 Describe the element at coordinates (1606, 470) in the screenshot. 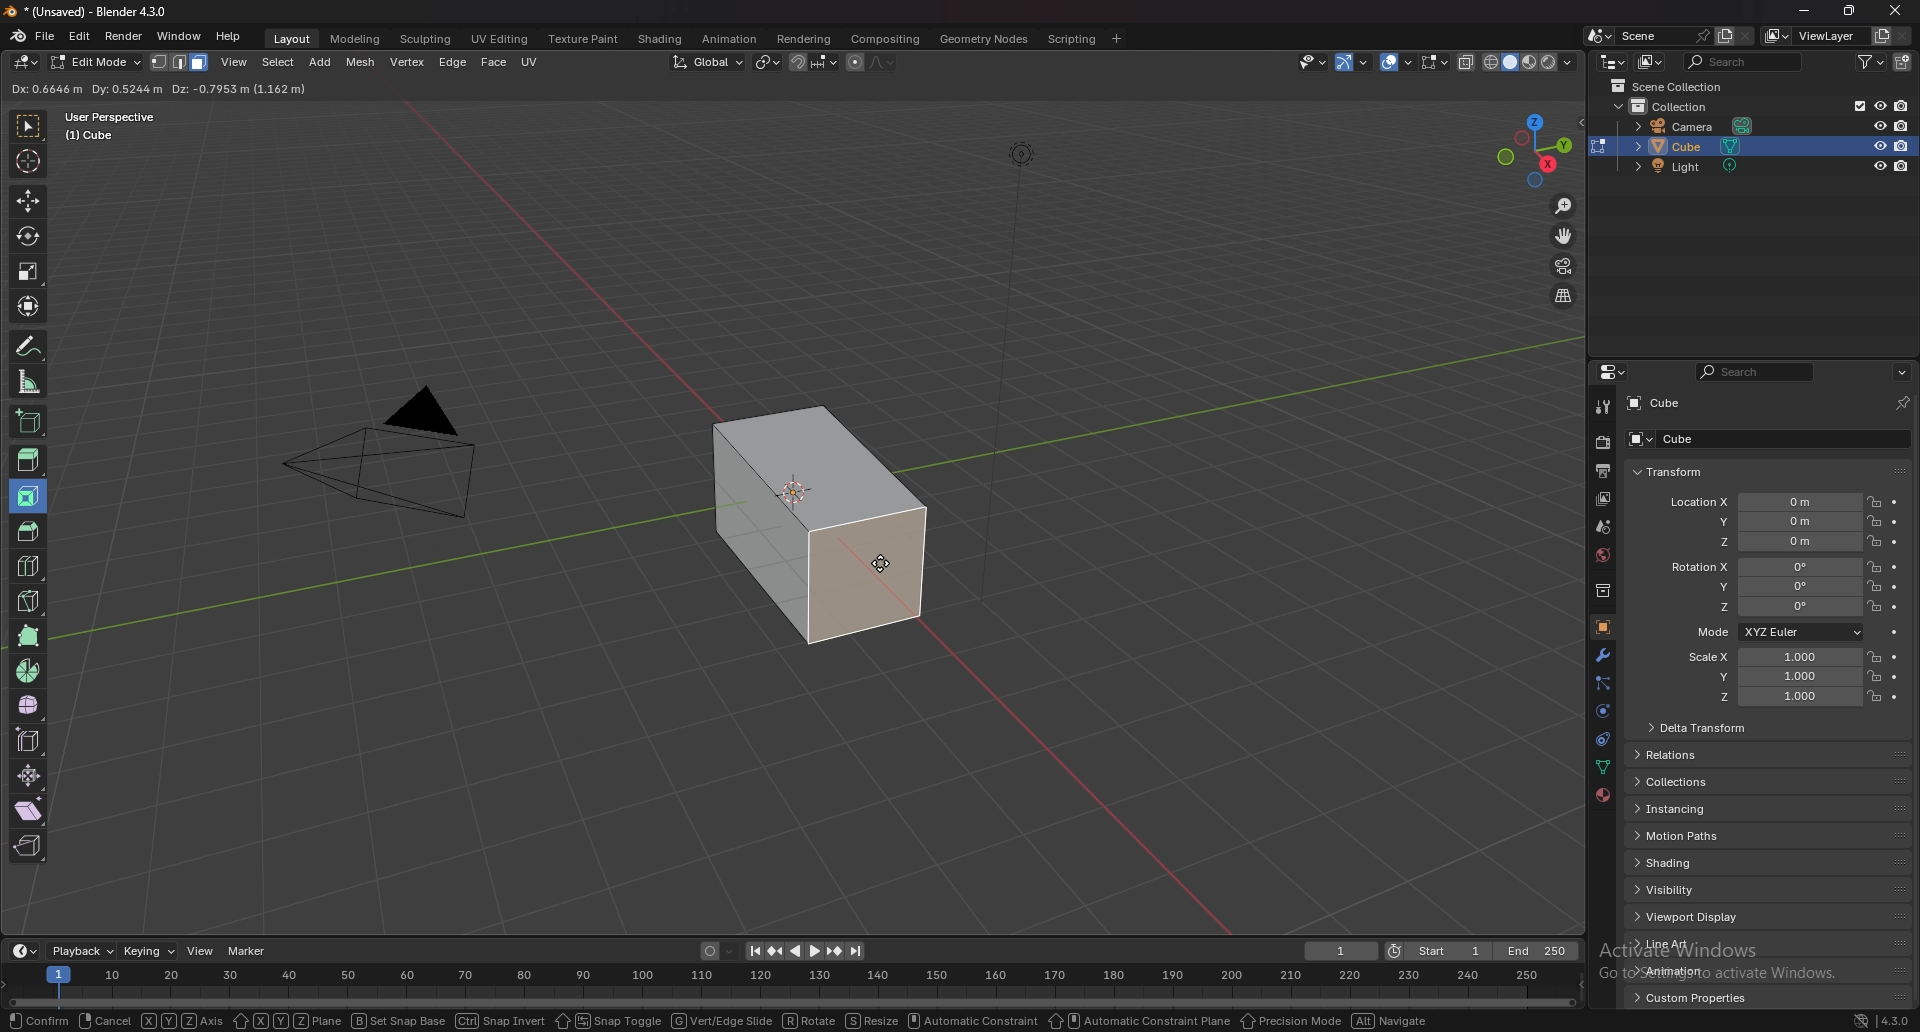

I see `output` at that location.